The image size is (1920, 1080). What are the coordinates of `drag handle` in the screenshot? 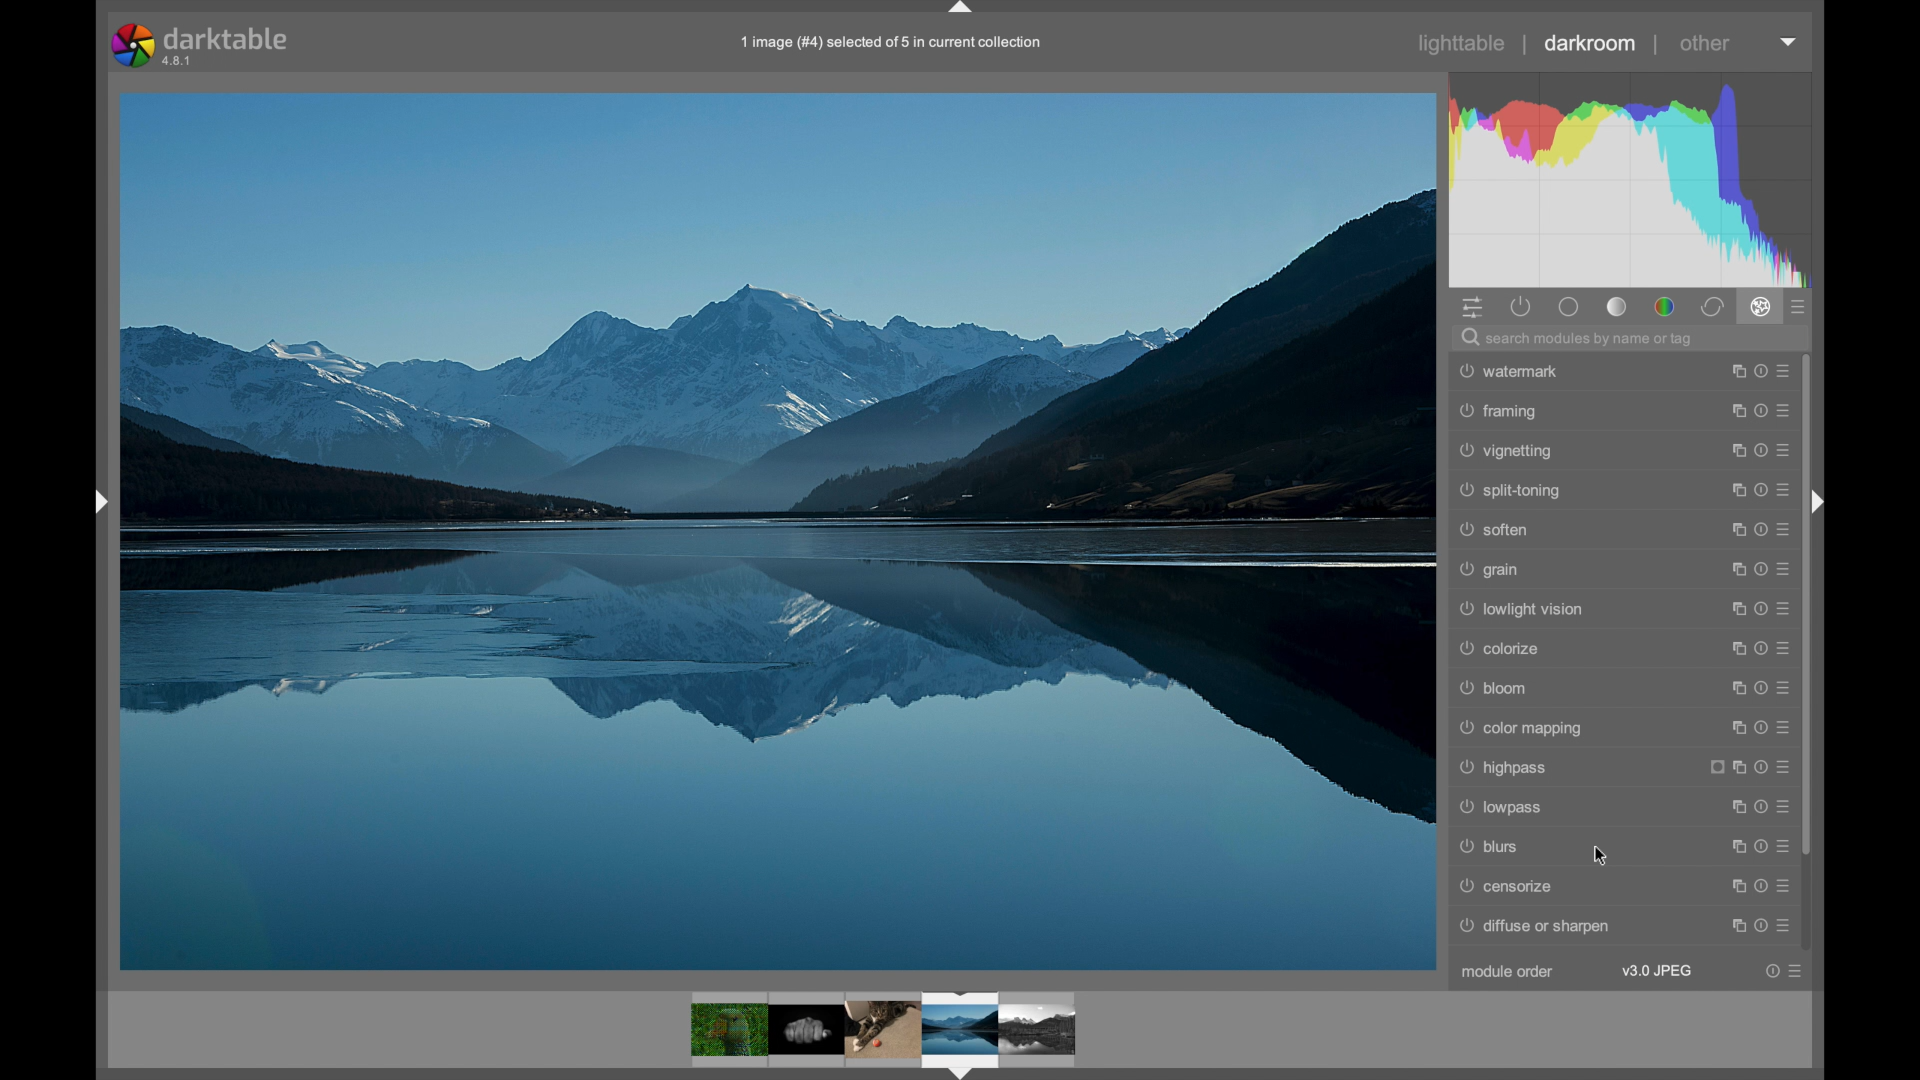 It's located at (962, 9).